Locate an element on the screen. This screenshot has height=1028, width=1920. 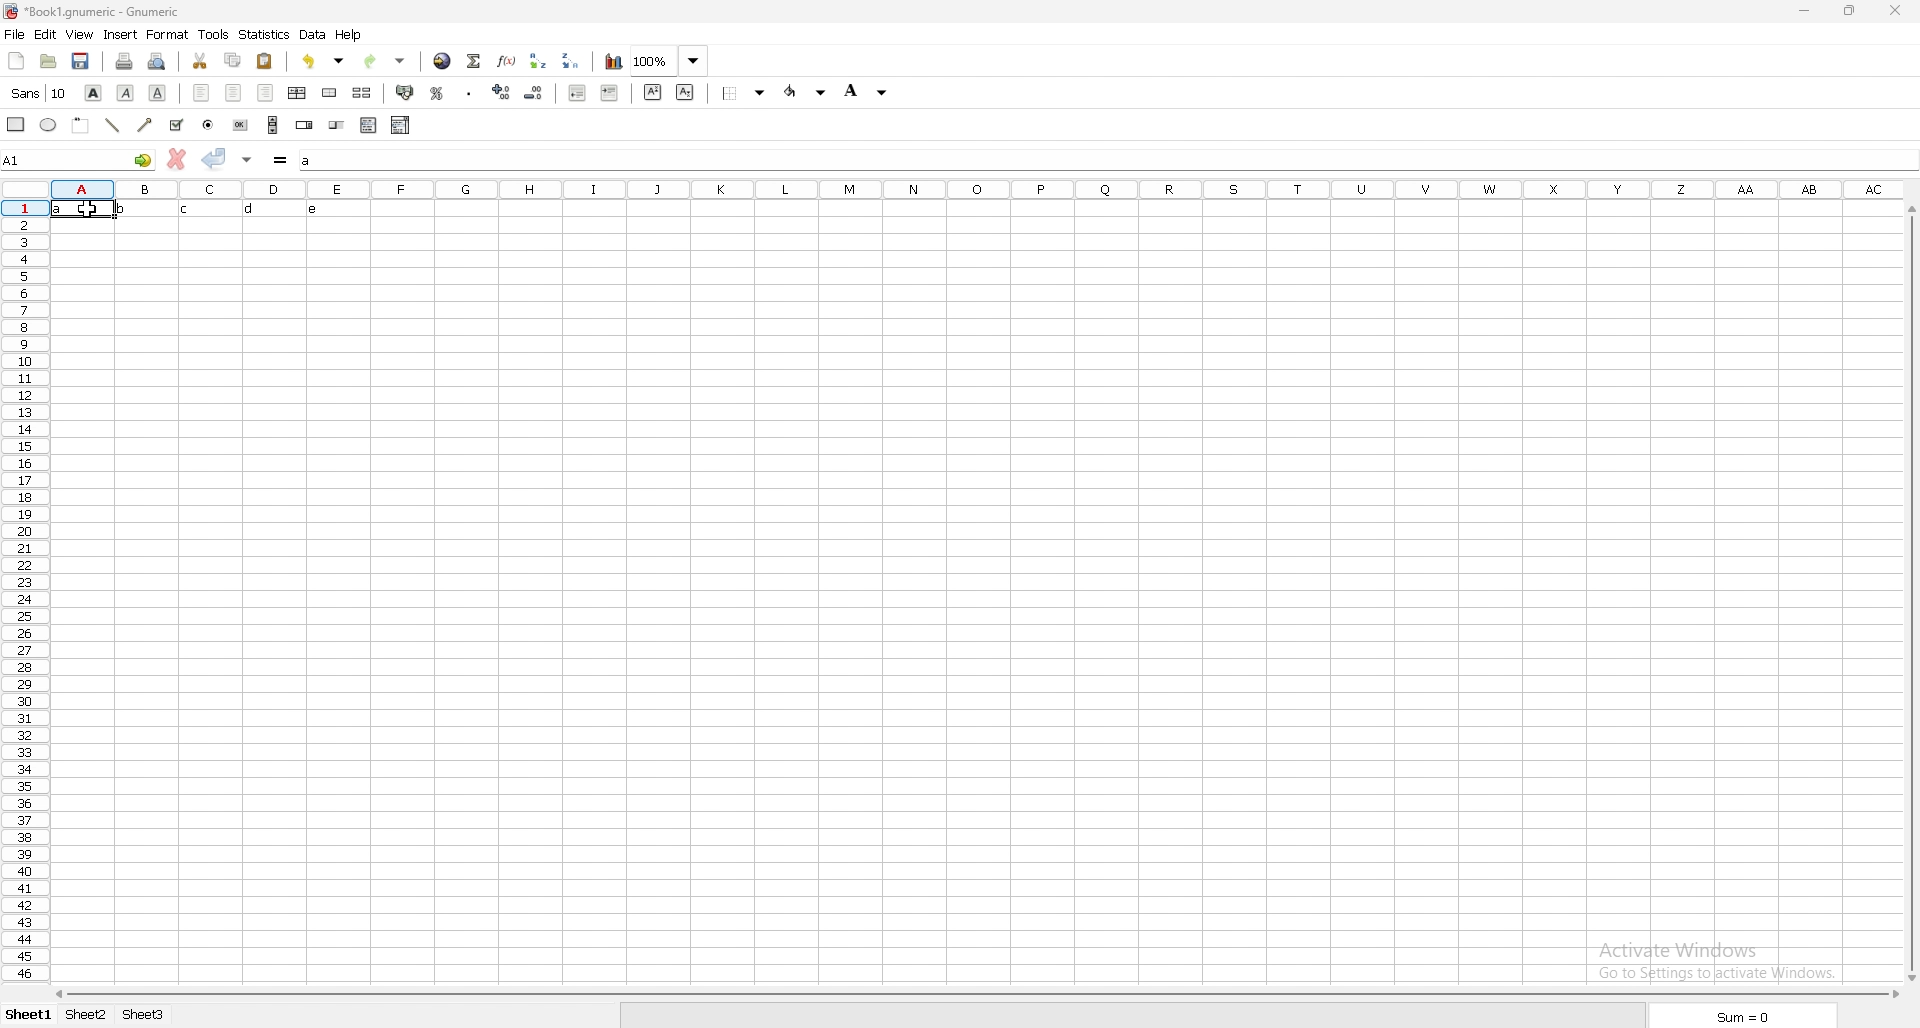
new is located at coordinates (15, 60).